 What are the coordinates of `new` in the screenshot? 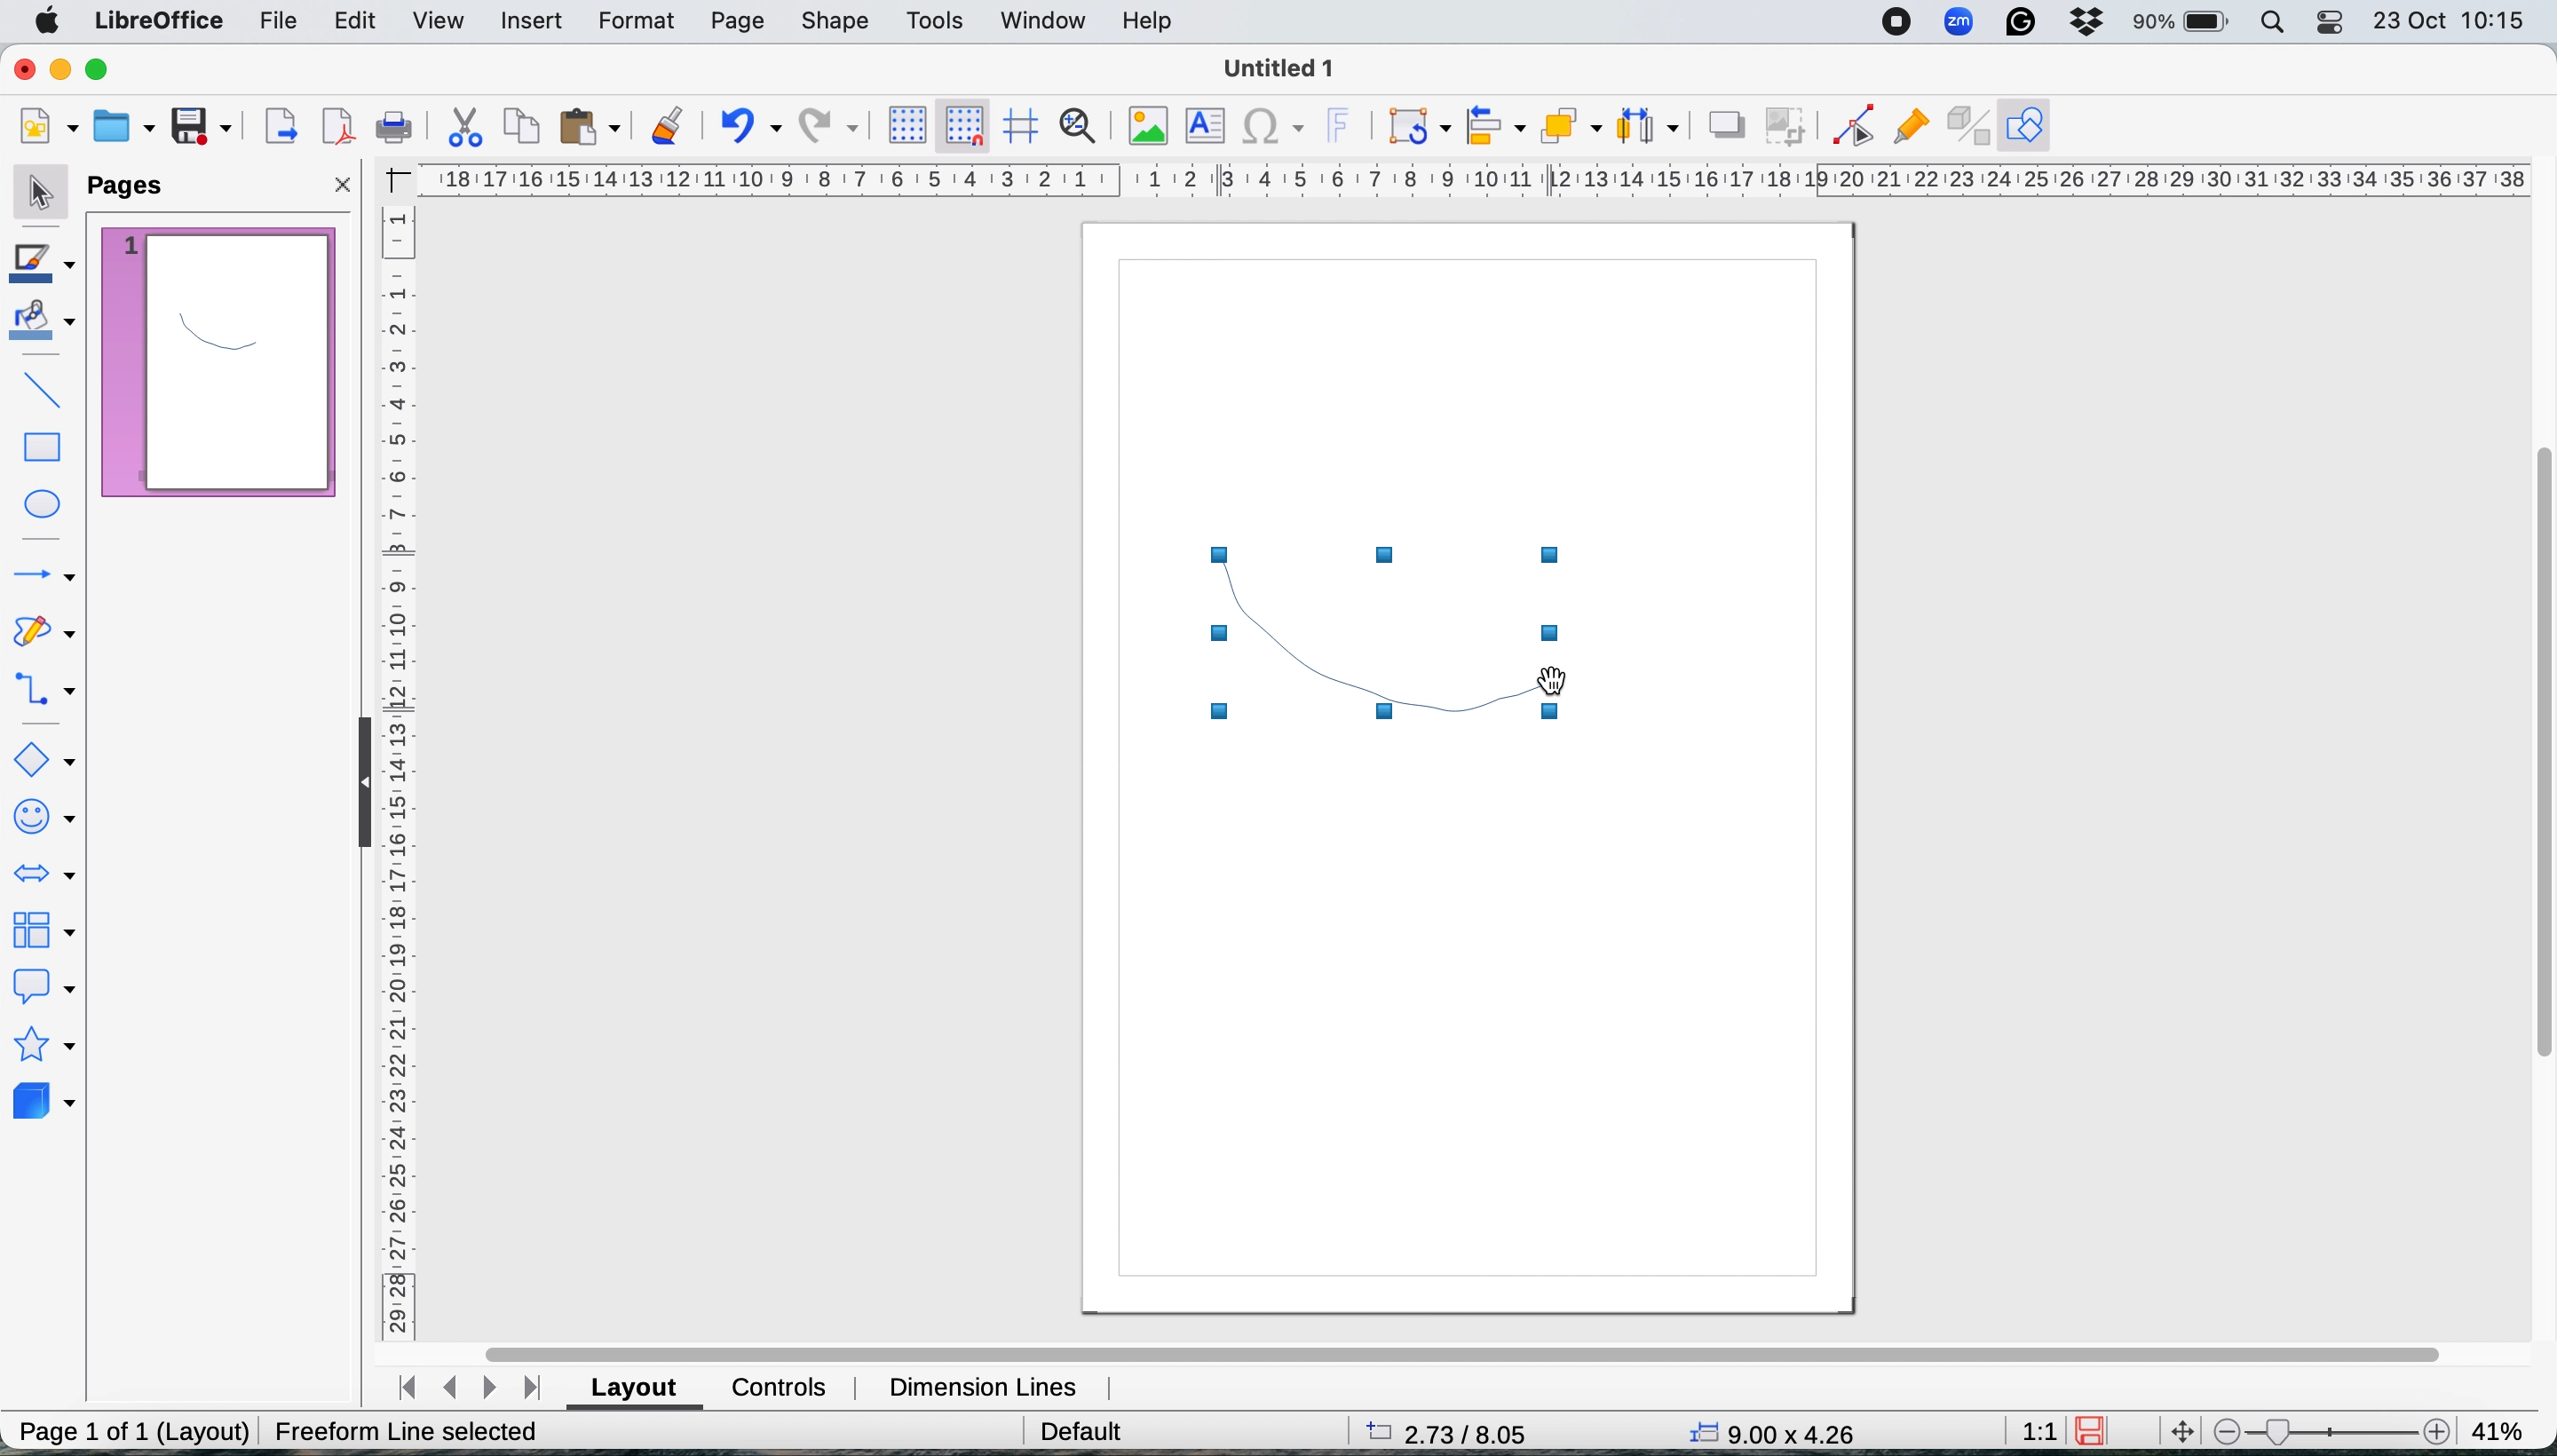 It's located at (47, 125).